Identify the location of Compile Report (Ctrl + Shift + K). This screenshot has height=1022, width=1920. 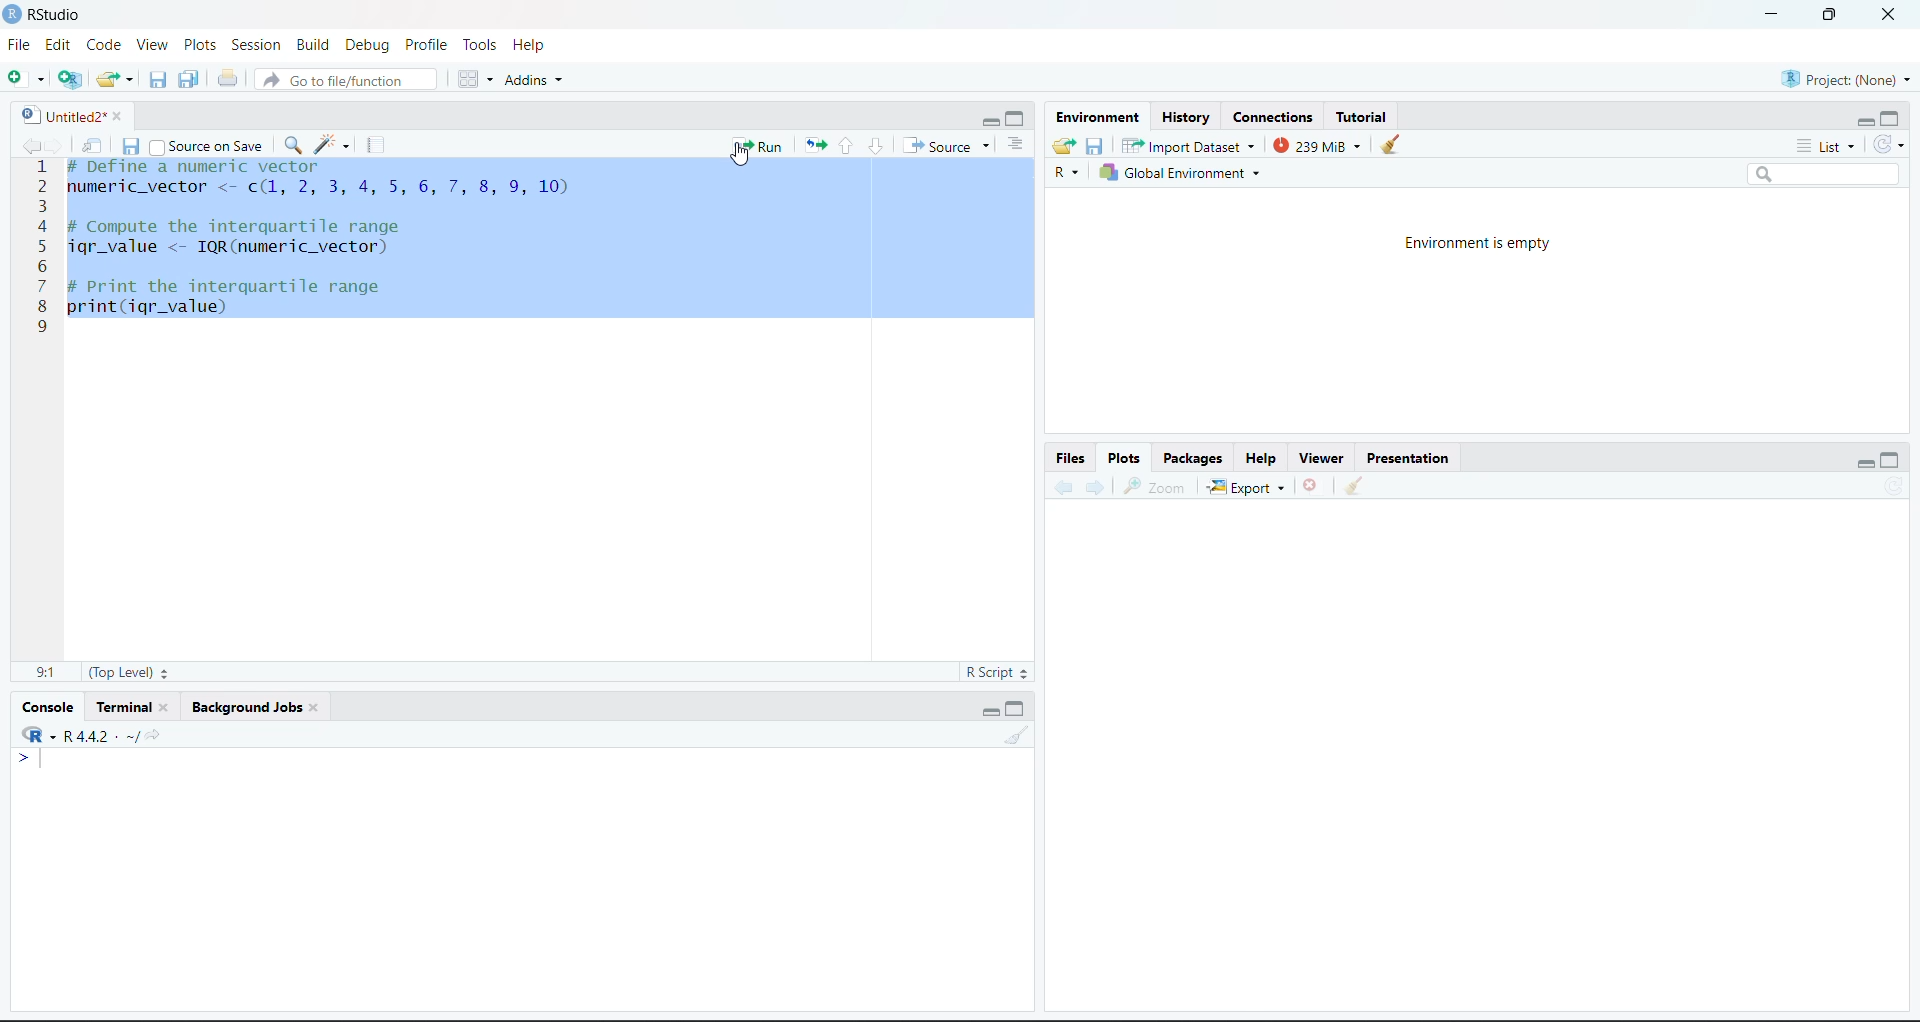
(376, 142).